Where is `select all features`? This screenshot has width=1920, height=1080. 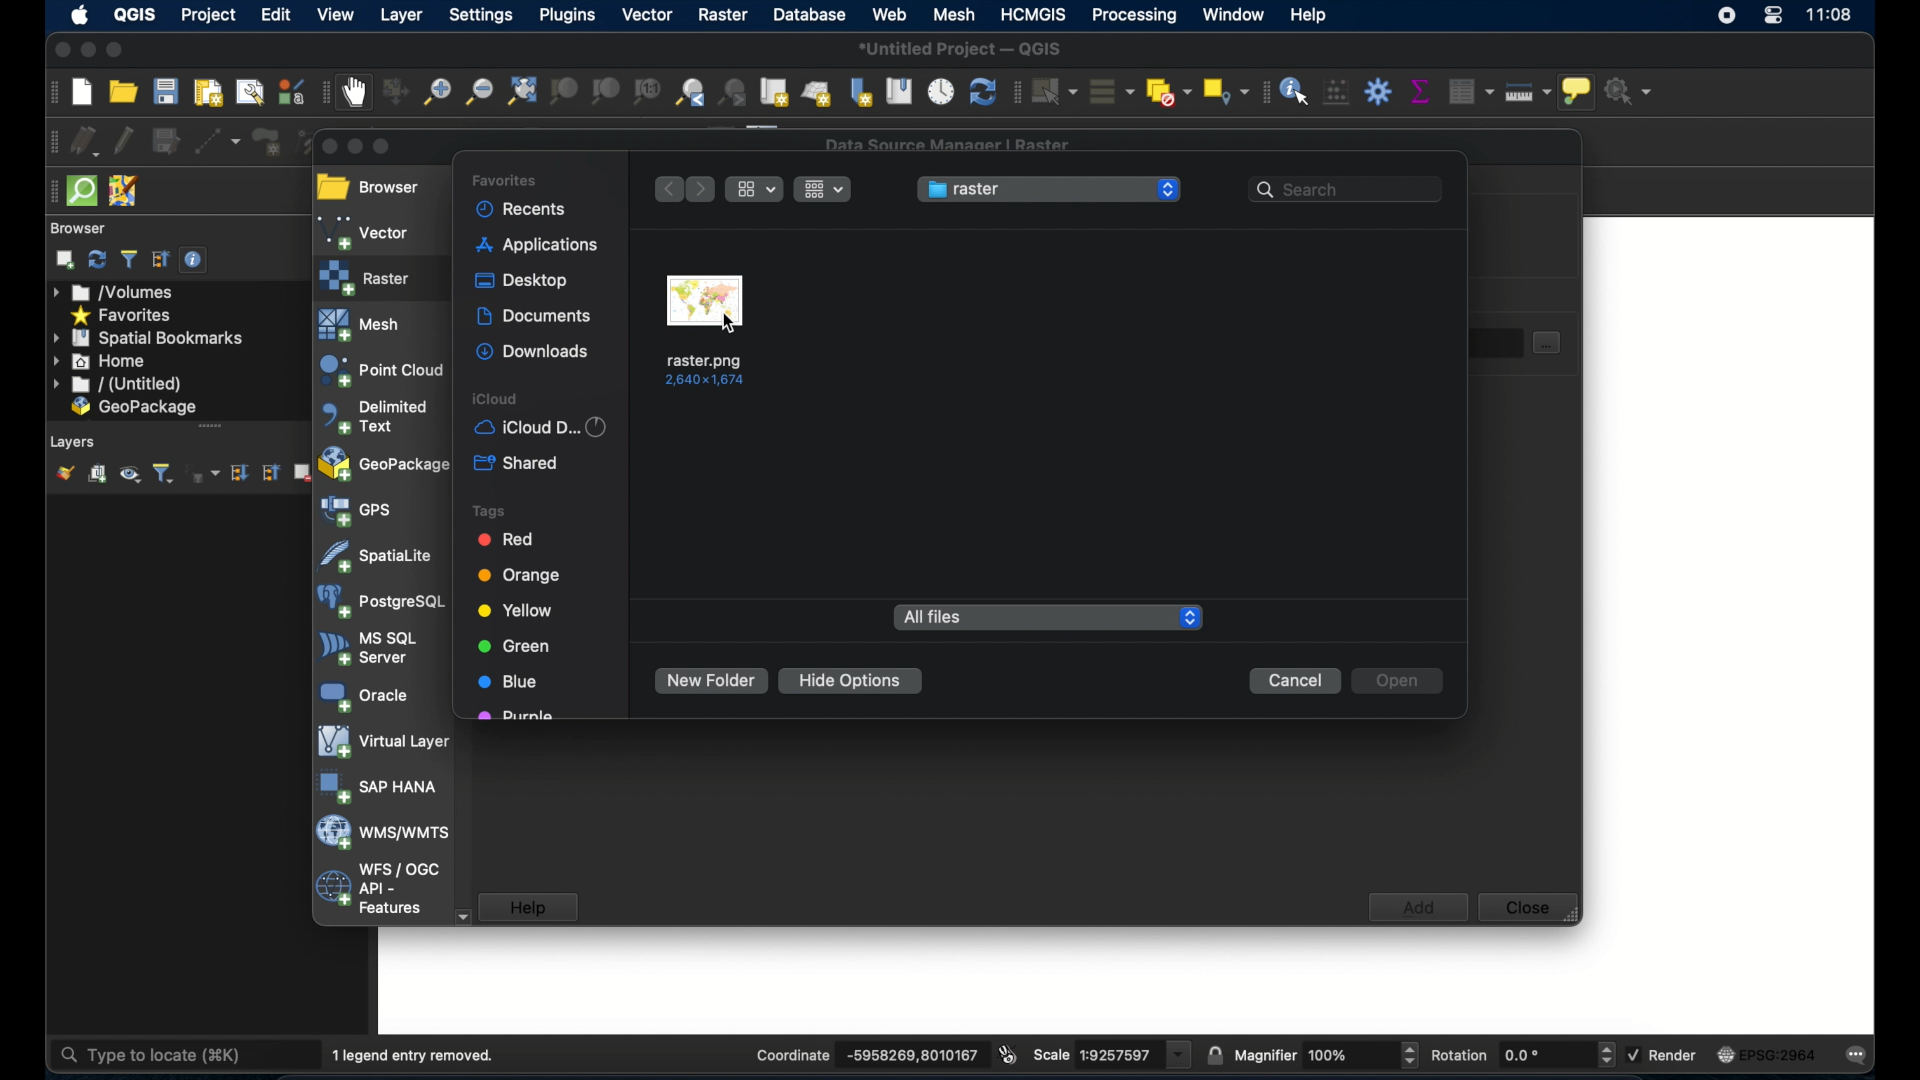
select all features is located at coordinates (1108, 91).